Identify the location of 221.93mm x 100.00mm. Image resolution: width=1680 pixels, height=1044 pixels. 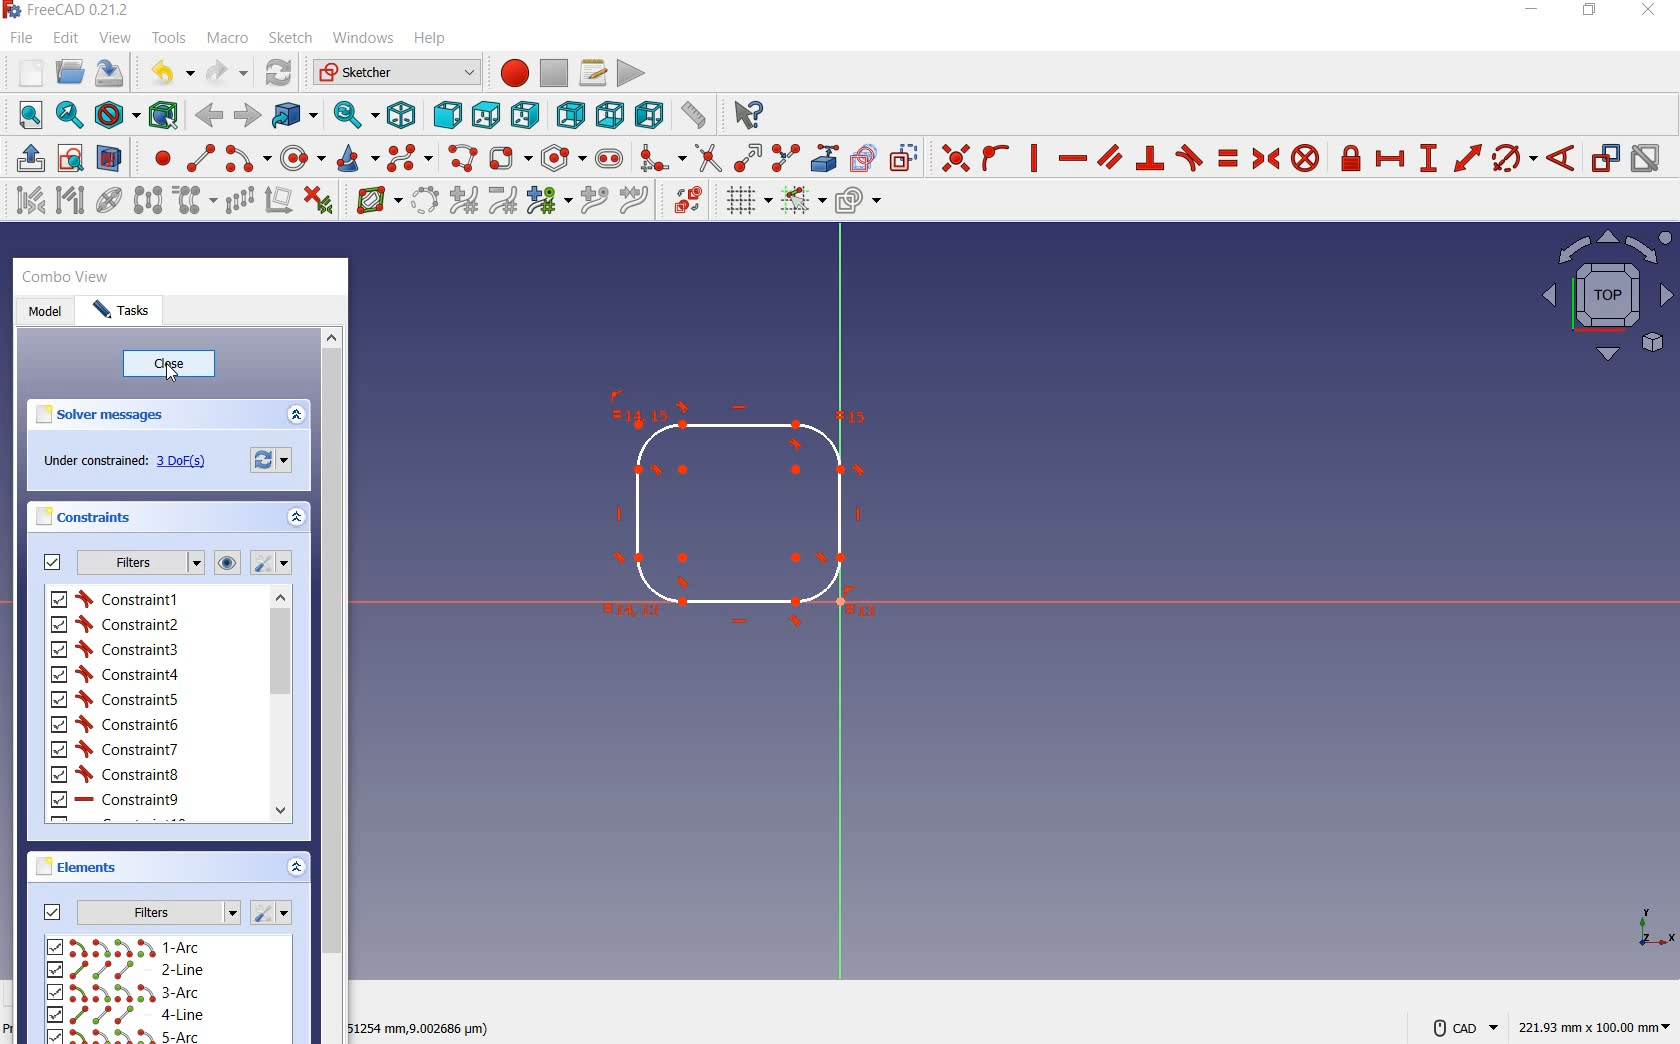
(1595, 1025).